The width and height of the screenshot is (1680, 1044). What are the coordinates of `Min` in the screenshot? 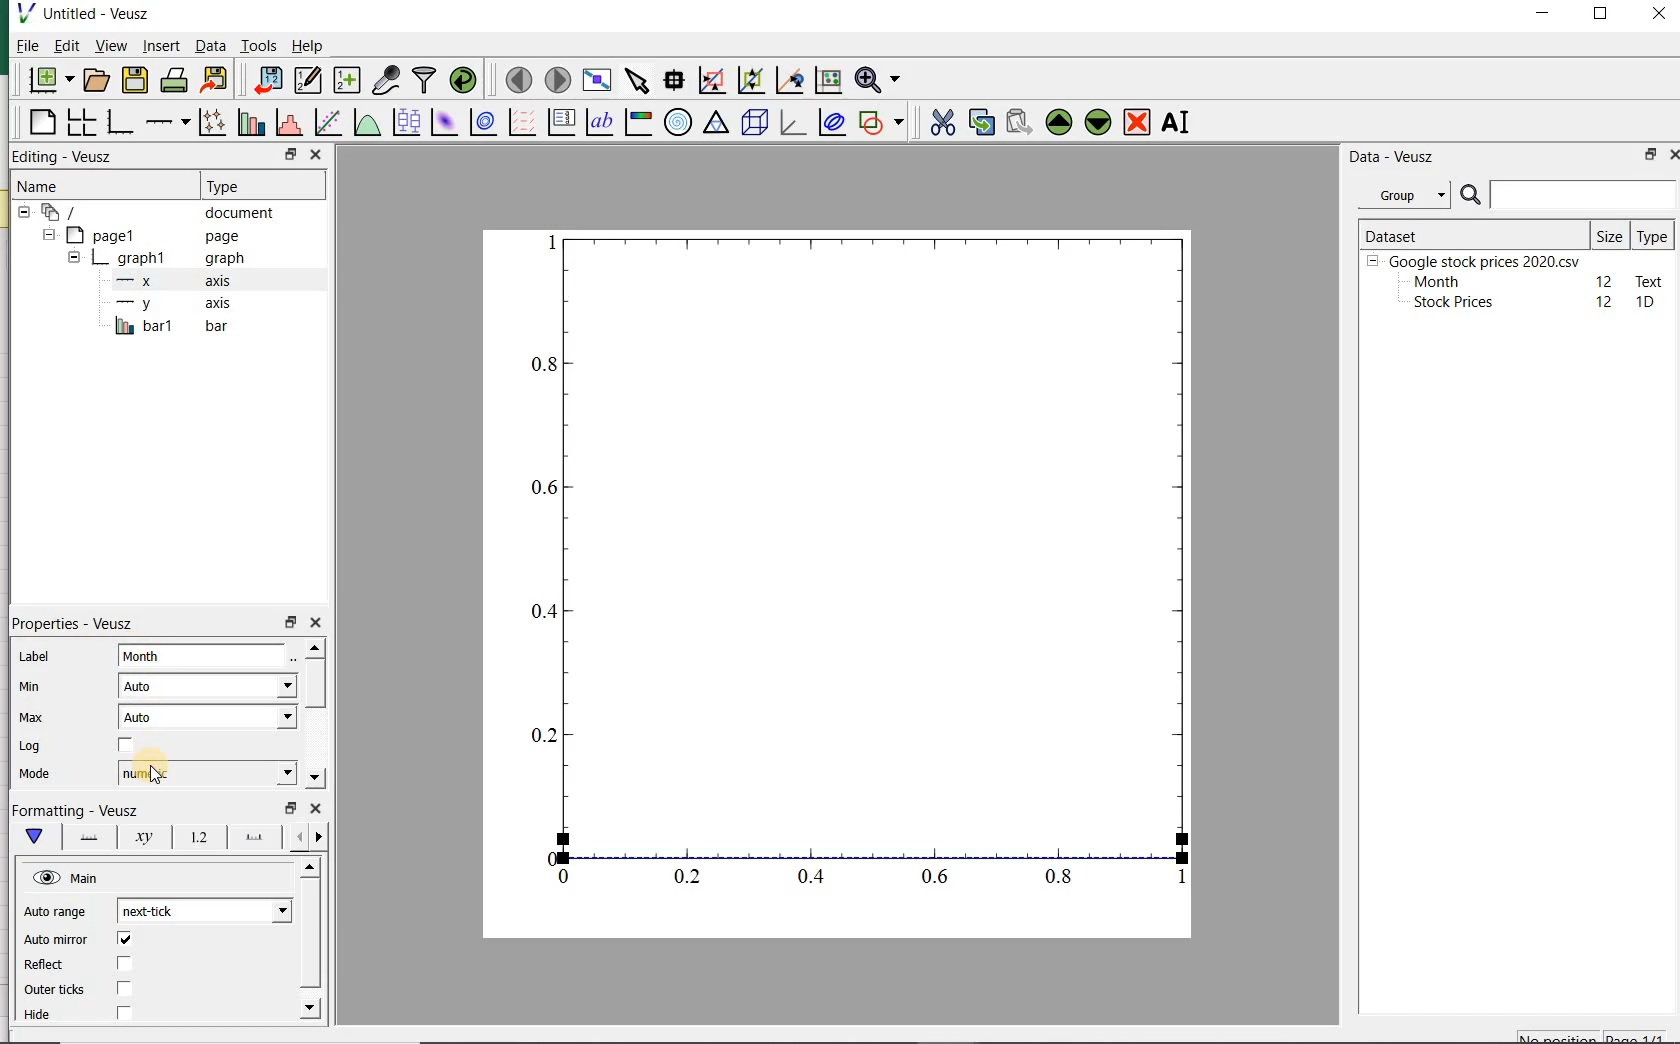 It's located at (32, 688).